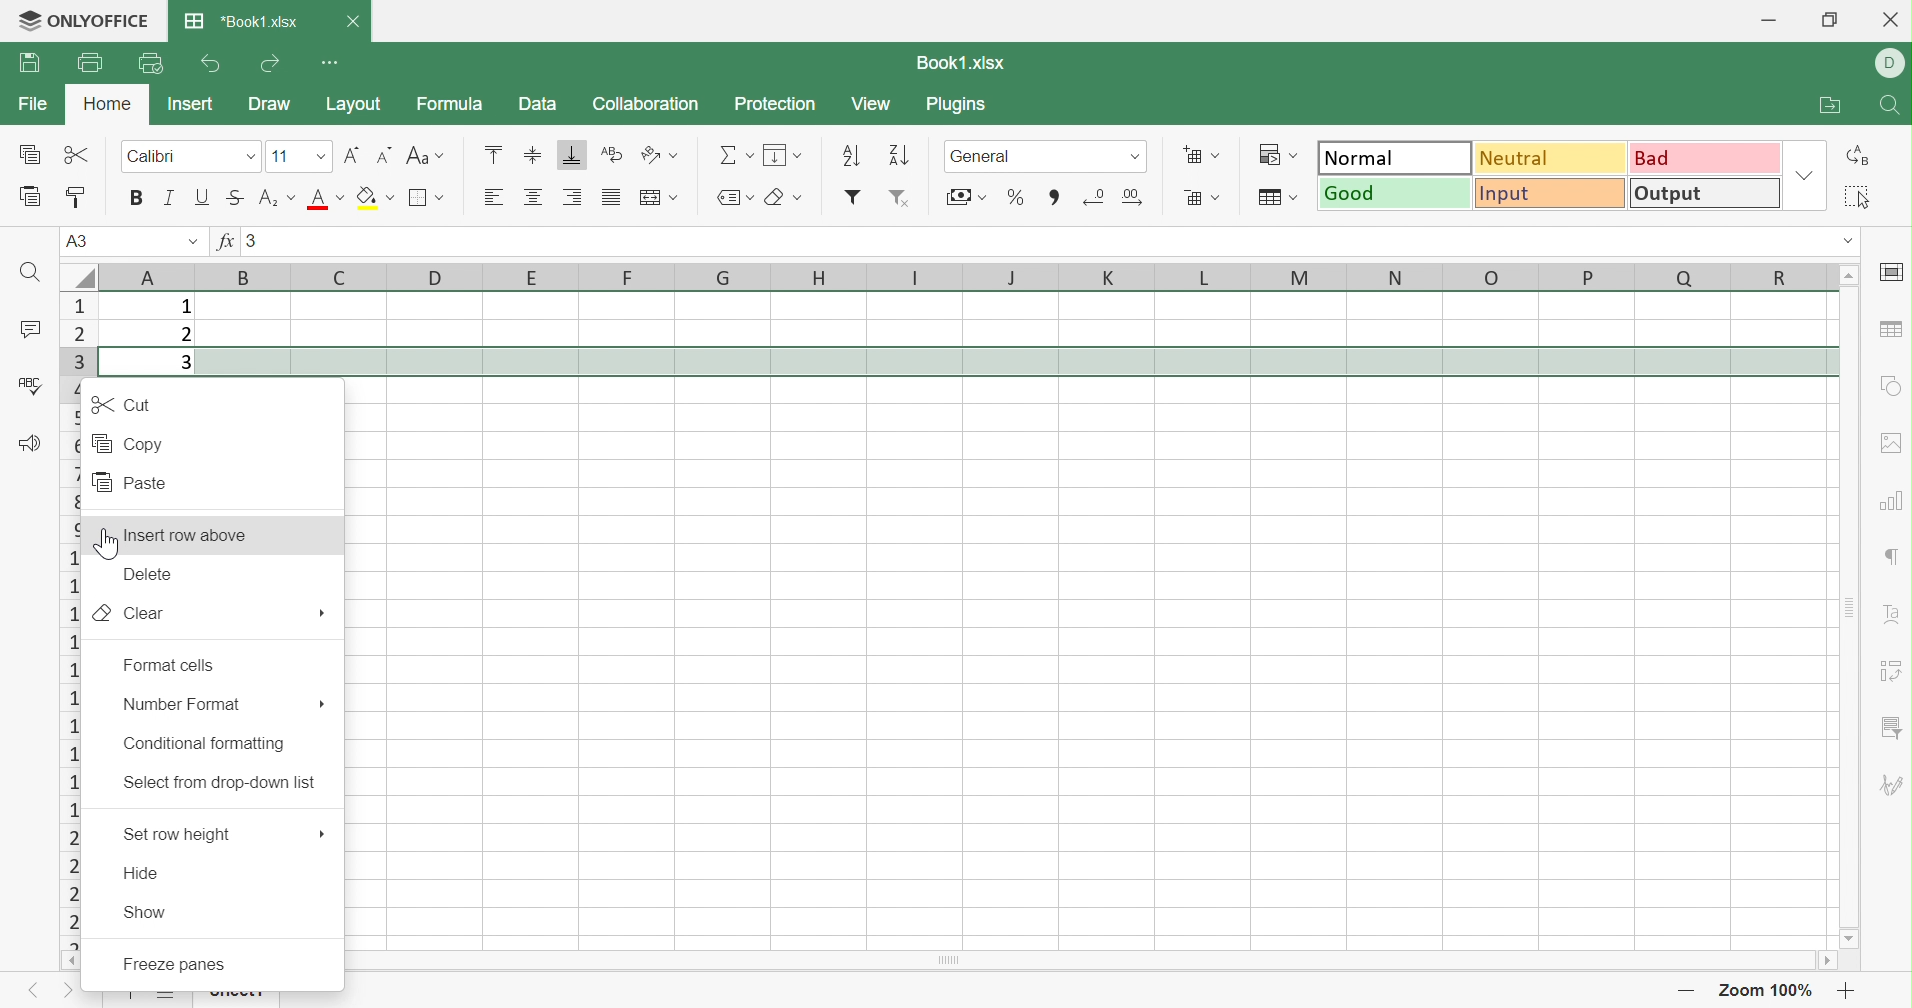  I want to click on Fill, so click(776, 152).